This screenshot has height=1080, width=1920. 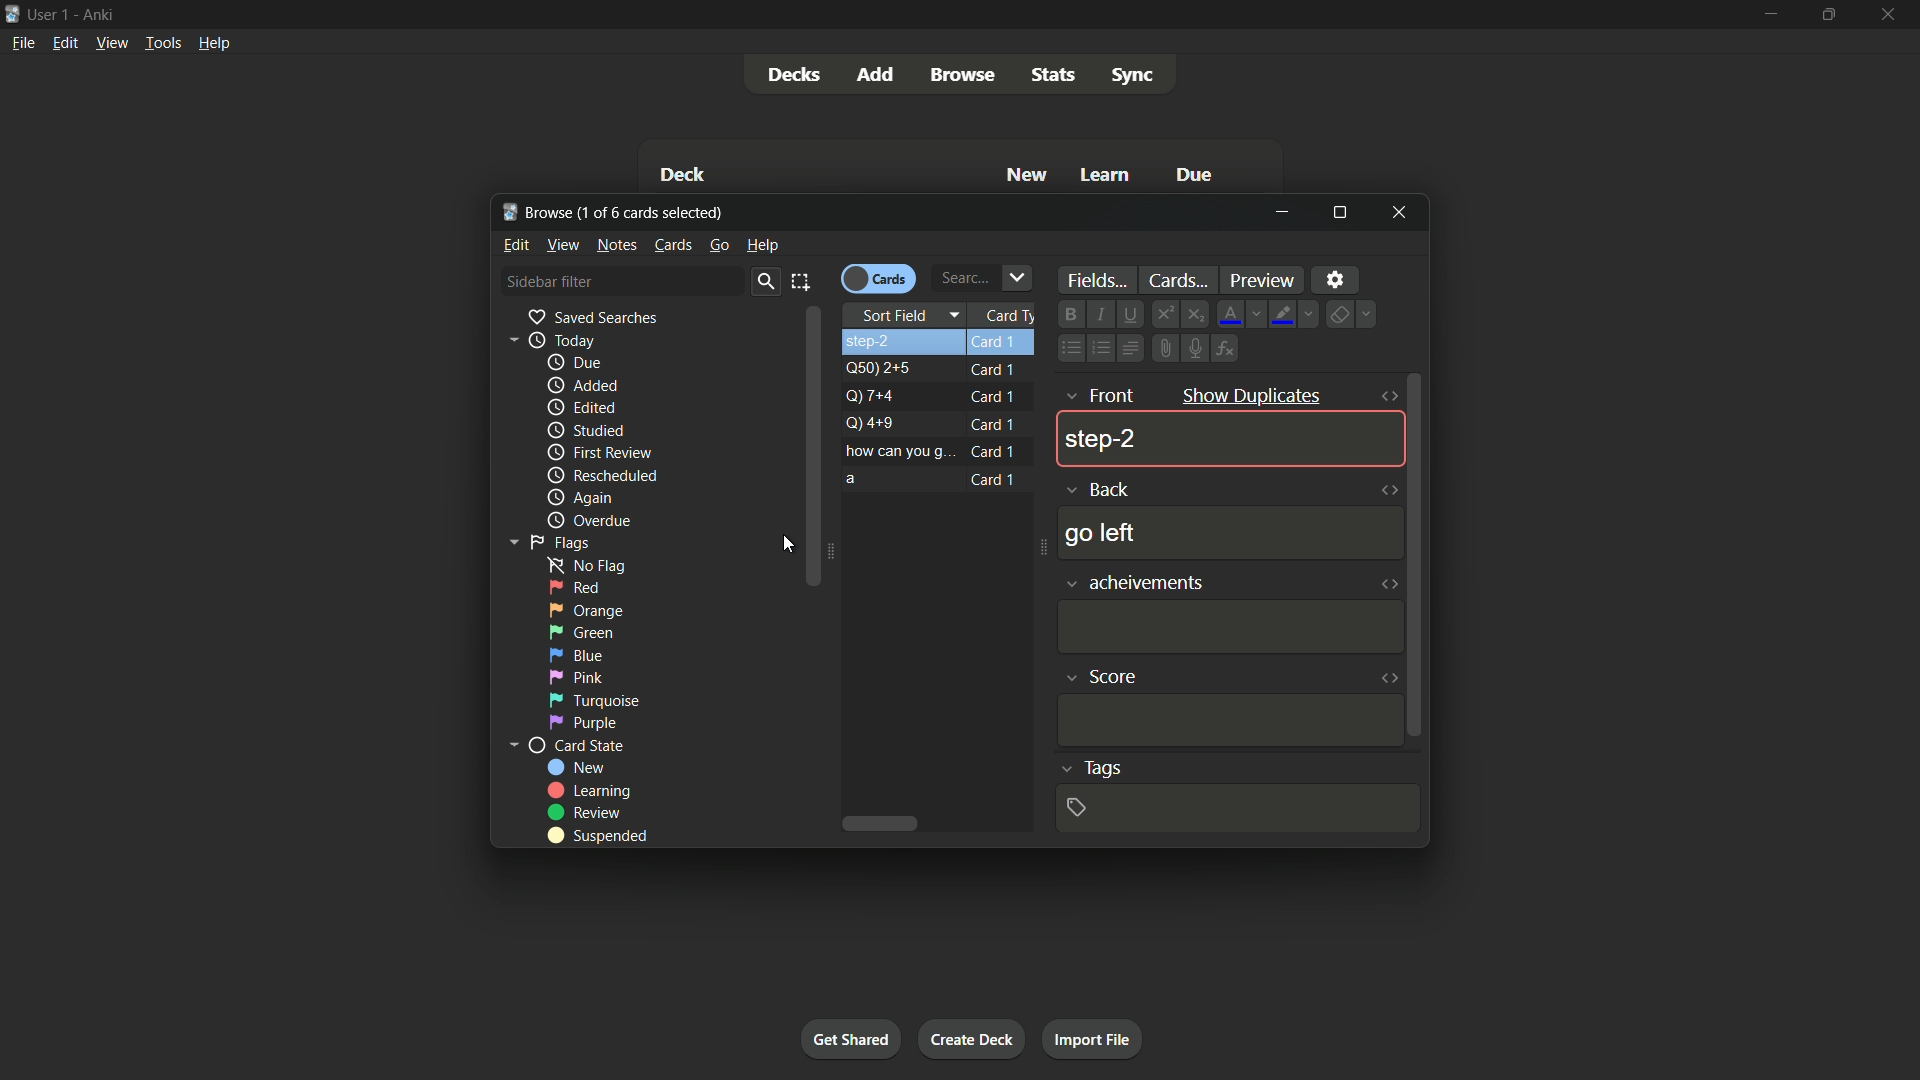 I want to click on Italic, so click(x=1097, y=312).